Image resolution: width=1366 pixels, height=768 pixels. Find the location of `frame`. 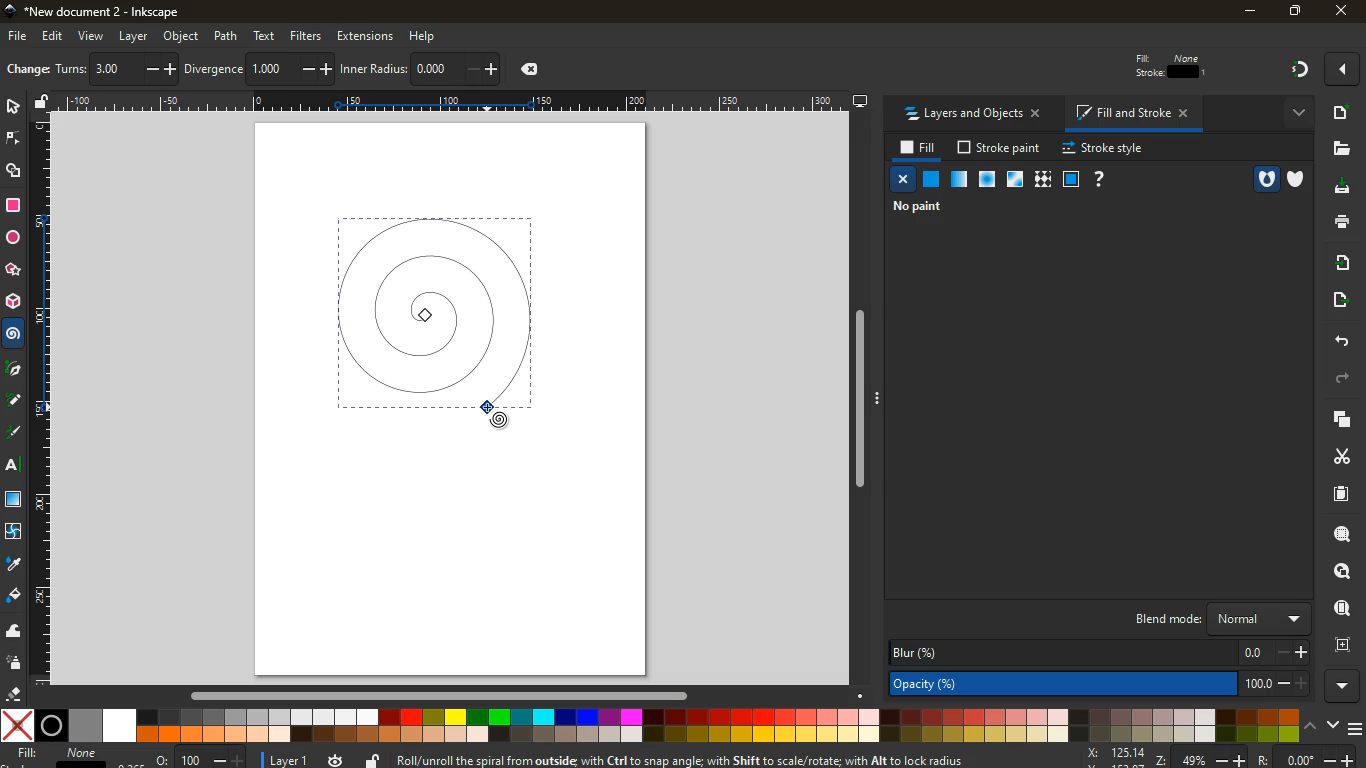

frame is located at coordinates (1341, 647).